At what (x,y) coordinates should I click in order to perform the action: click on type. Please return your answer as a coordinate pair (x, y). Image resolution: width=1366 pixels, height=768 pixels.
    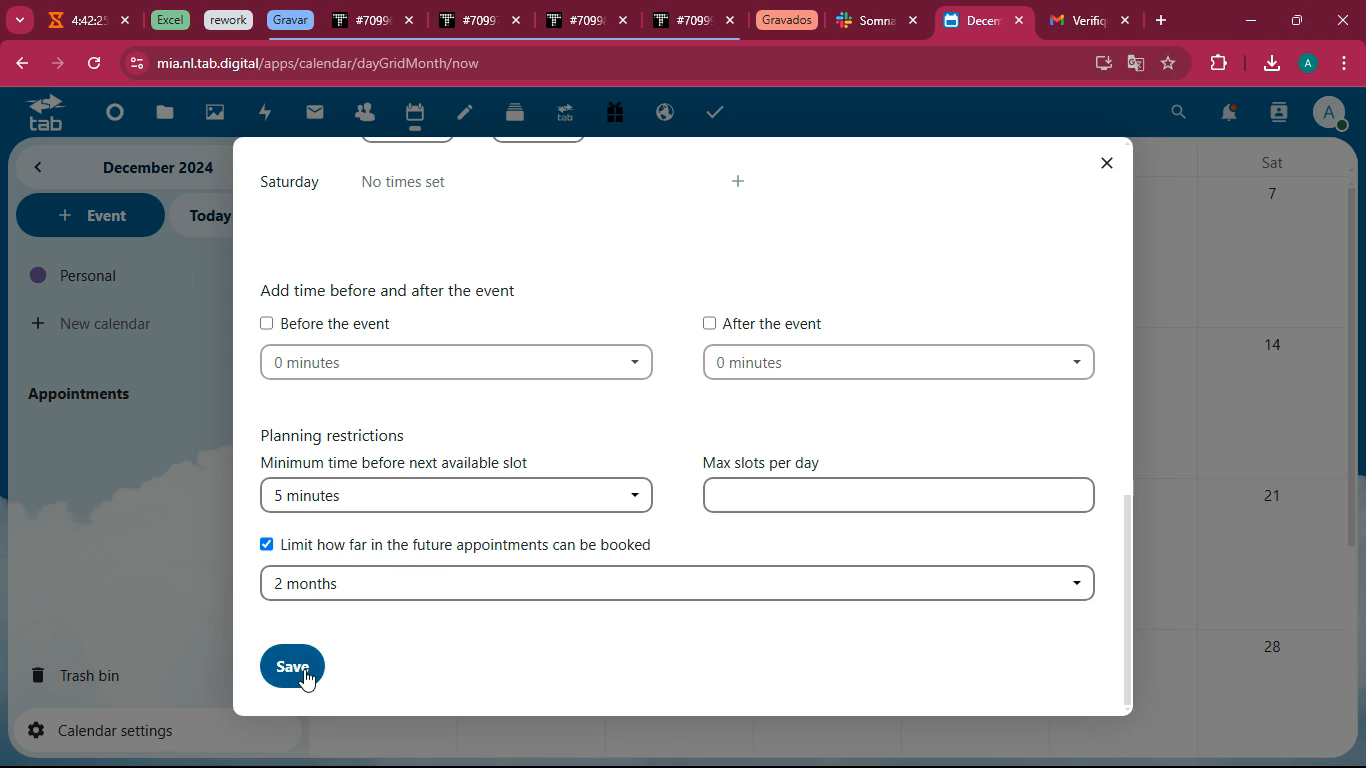
    Looking at the image, I should click on (903, 498).